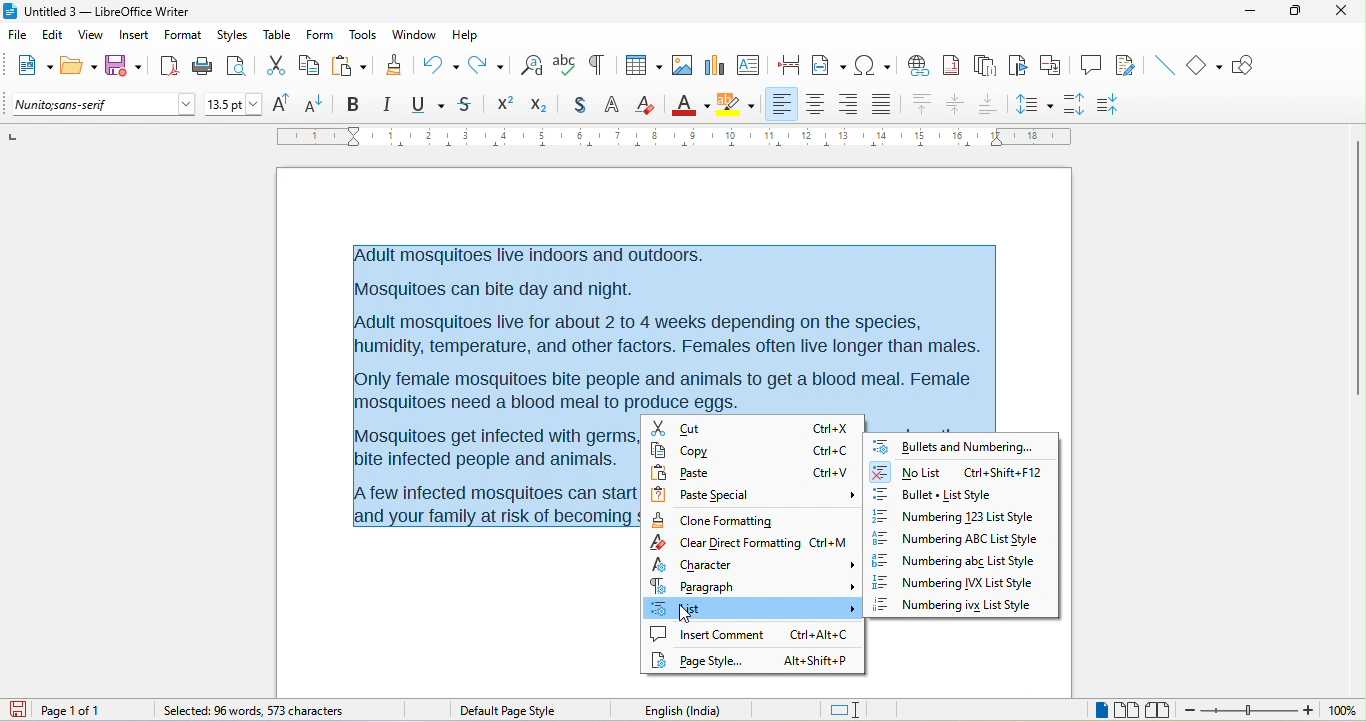 This screenshot has width=1366, height=722. I want to click on undo, so click(441, 63).